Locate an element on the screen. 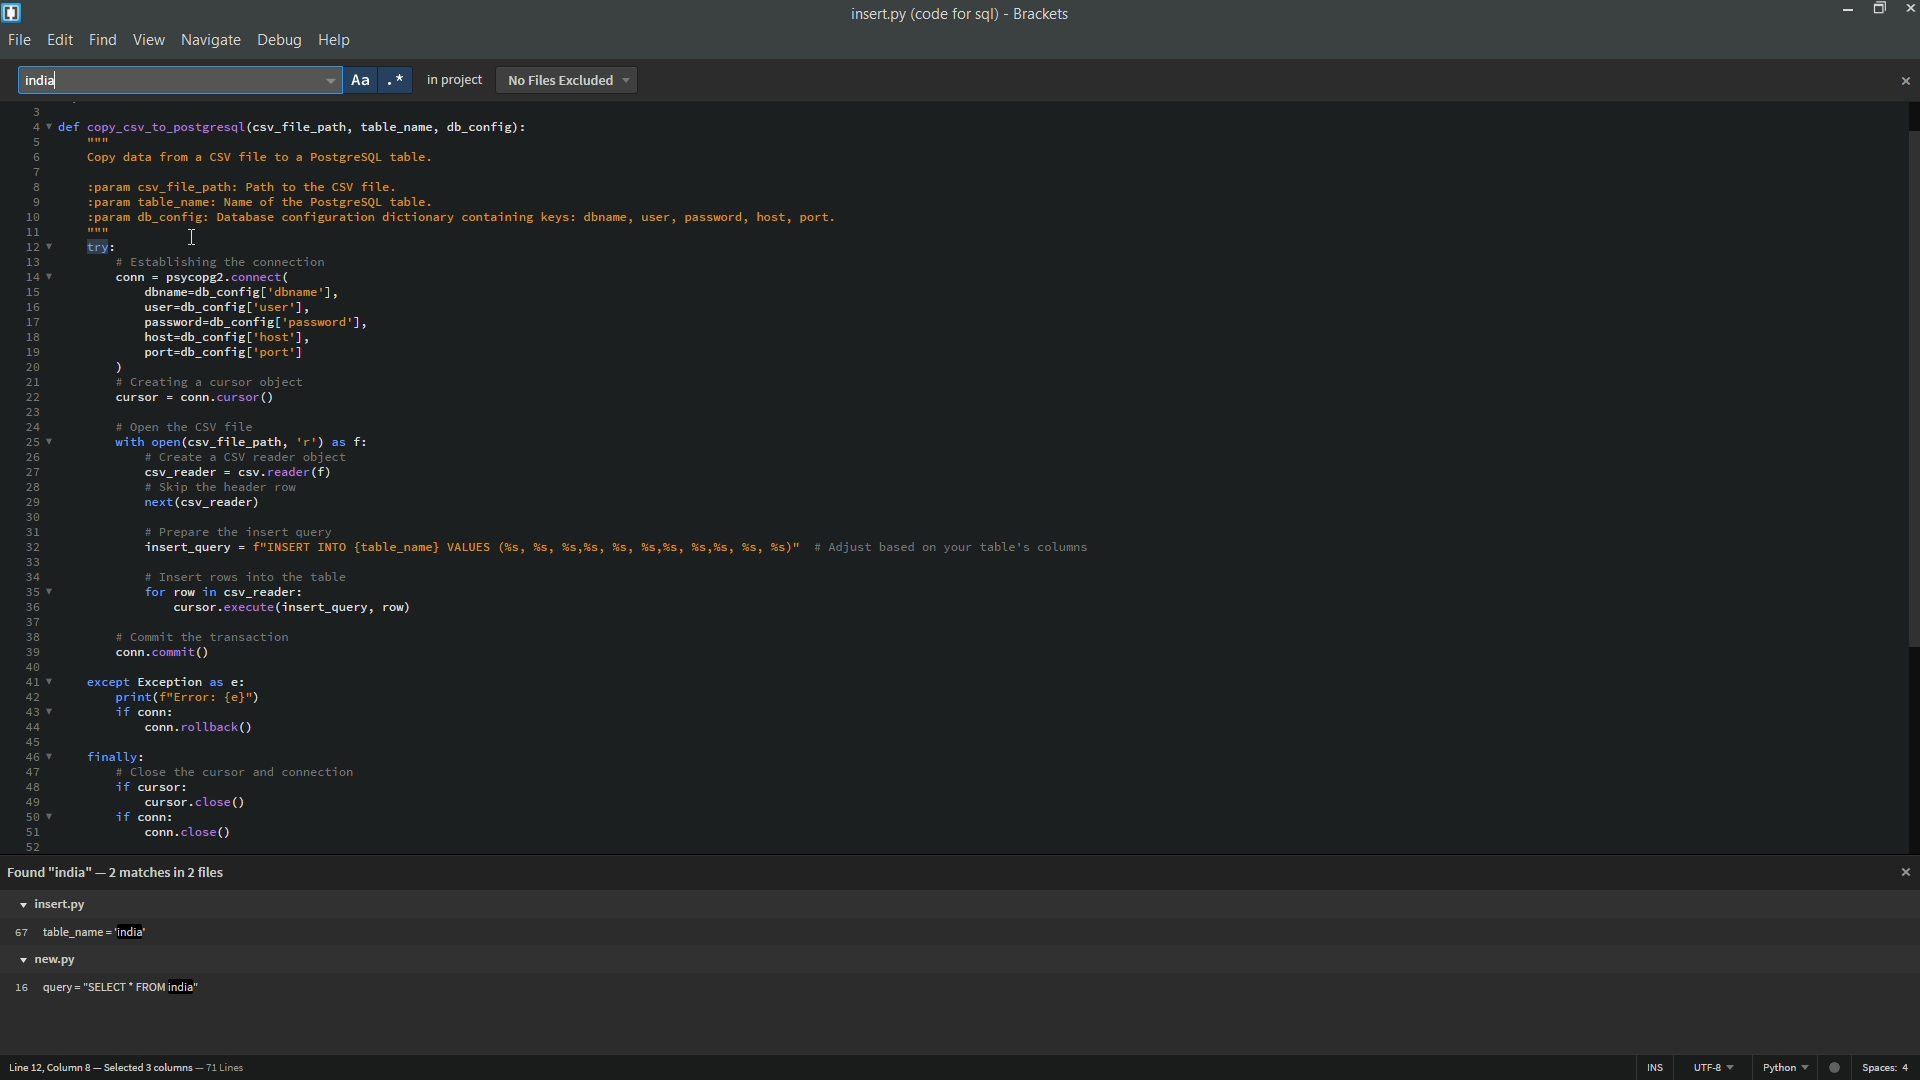 Image resolution: width=1920 pixels, height=1080 pixels. no file excluded is located at coordinates (566, 81).